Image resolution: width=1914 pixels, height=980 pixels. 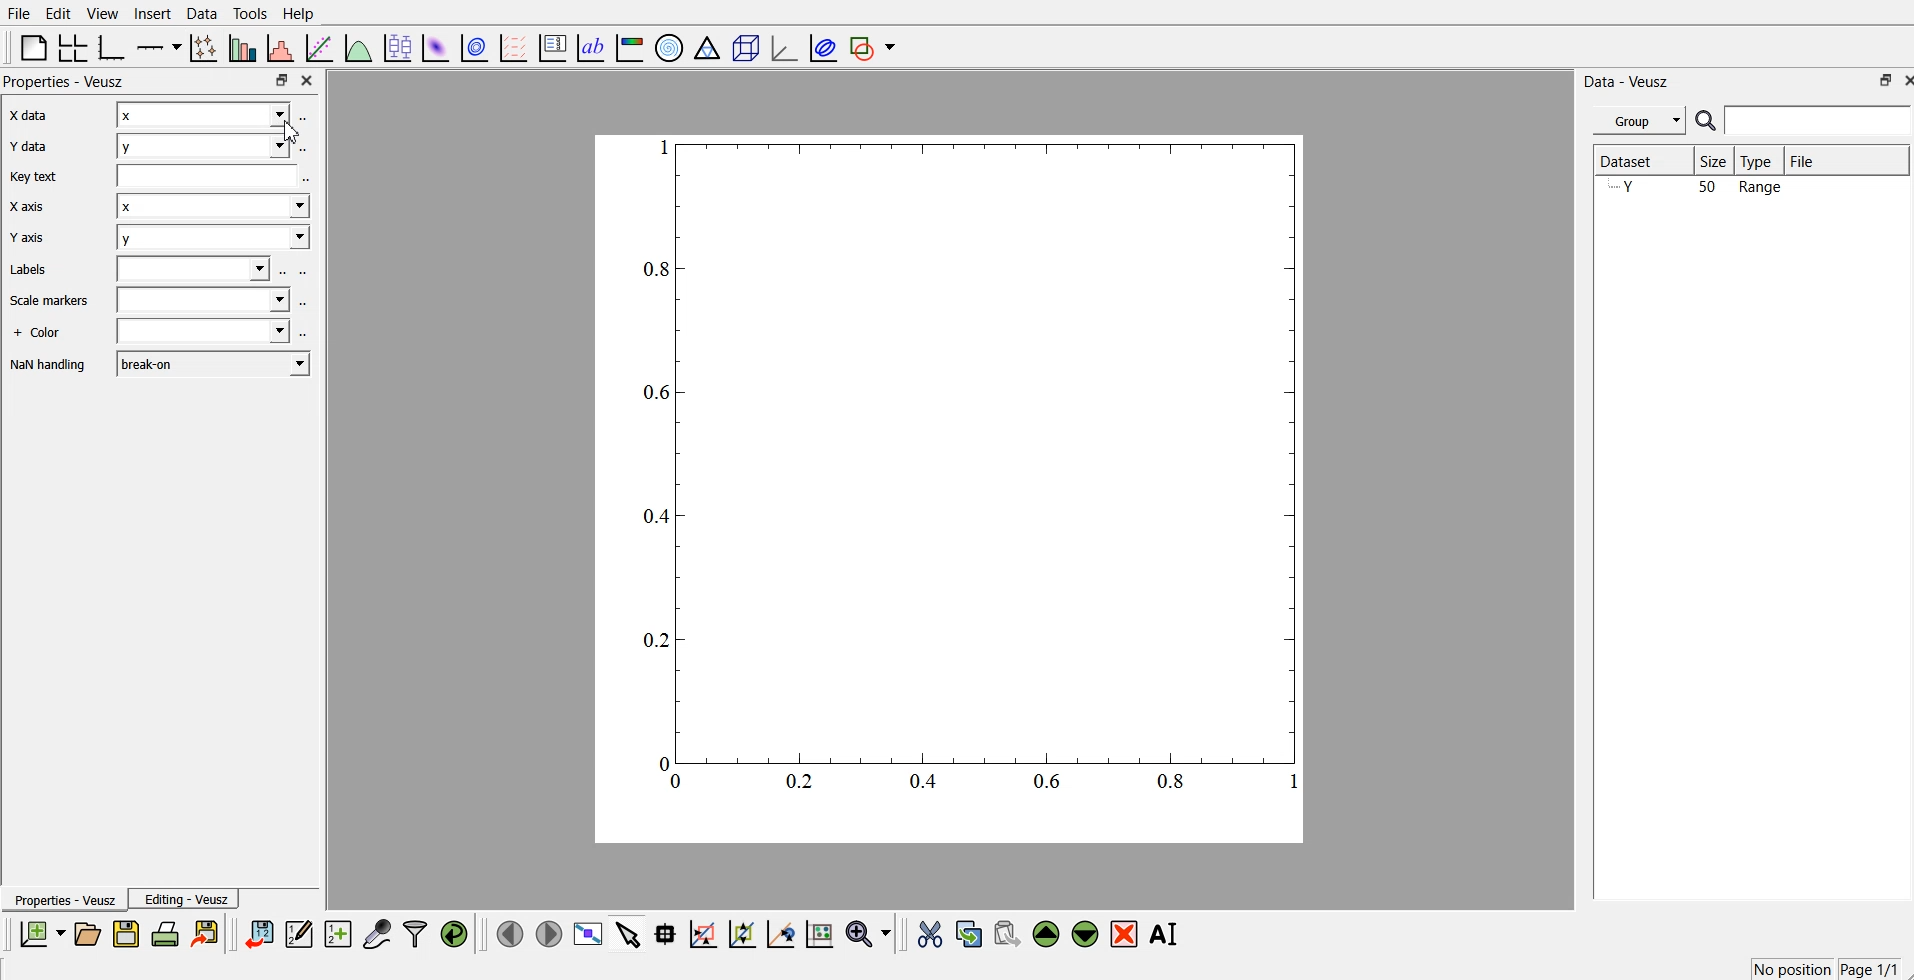 I want to click on Type, so click(x=1761, y=160).